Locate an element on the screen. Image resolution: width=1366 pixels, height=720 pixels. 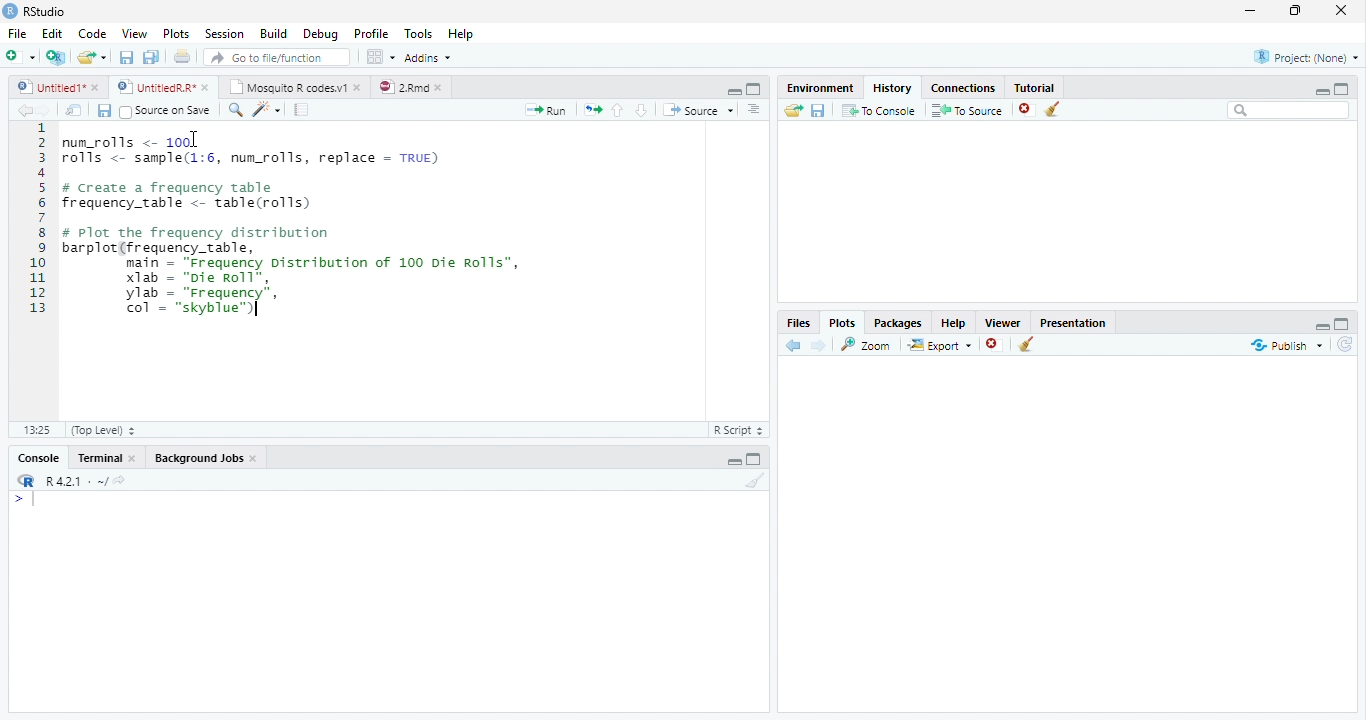
View is located at coordinates (135, 32).